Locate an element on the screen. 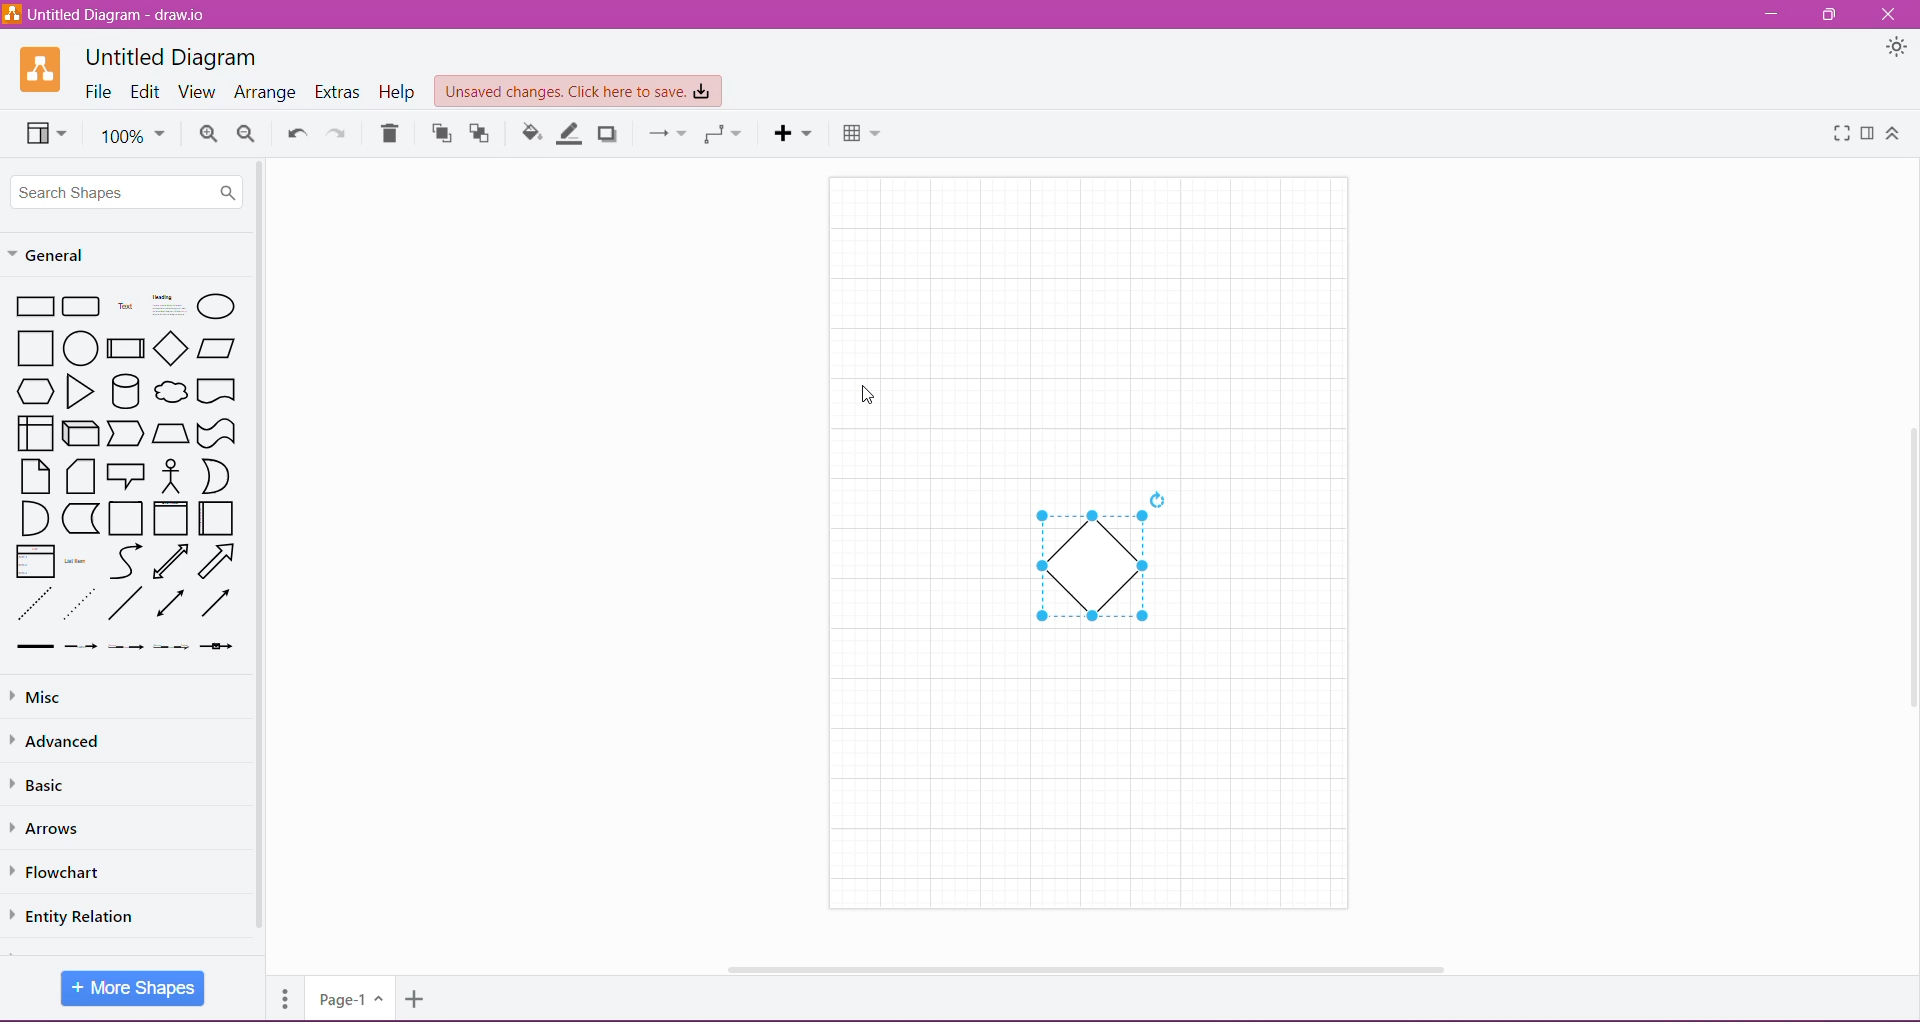 The image size is (1920, 1022). General is located at coordinates (52, 255).